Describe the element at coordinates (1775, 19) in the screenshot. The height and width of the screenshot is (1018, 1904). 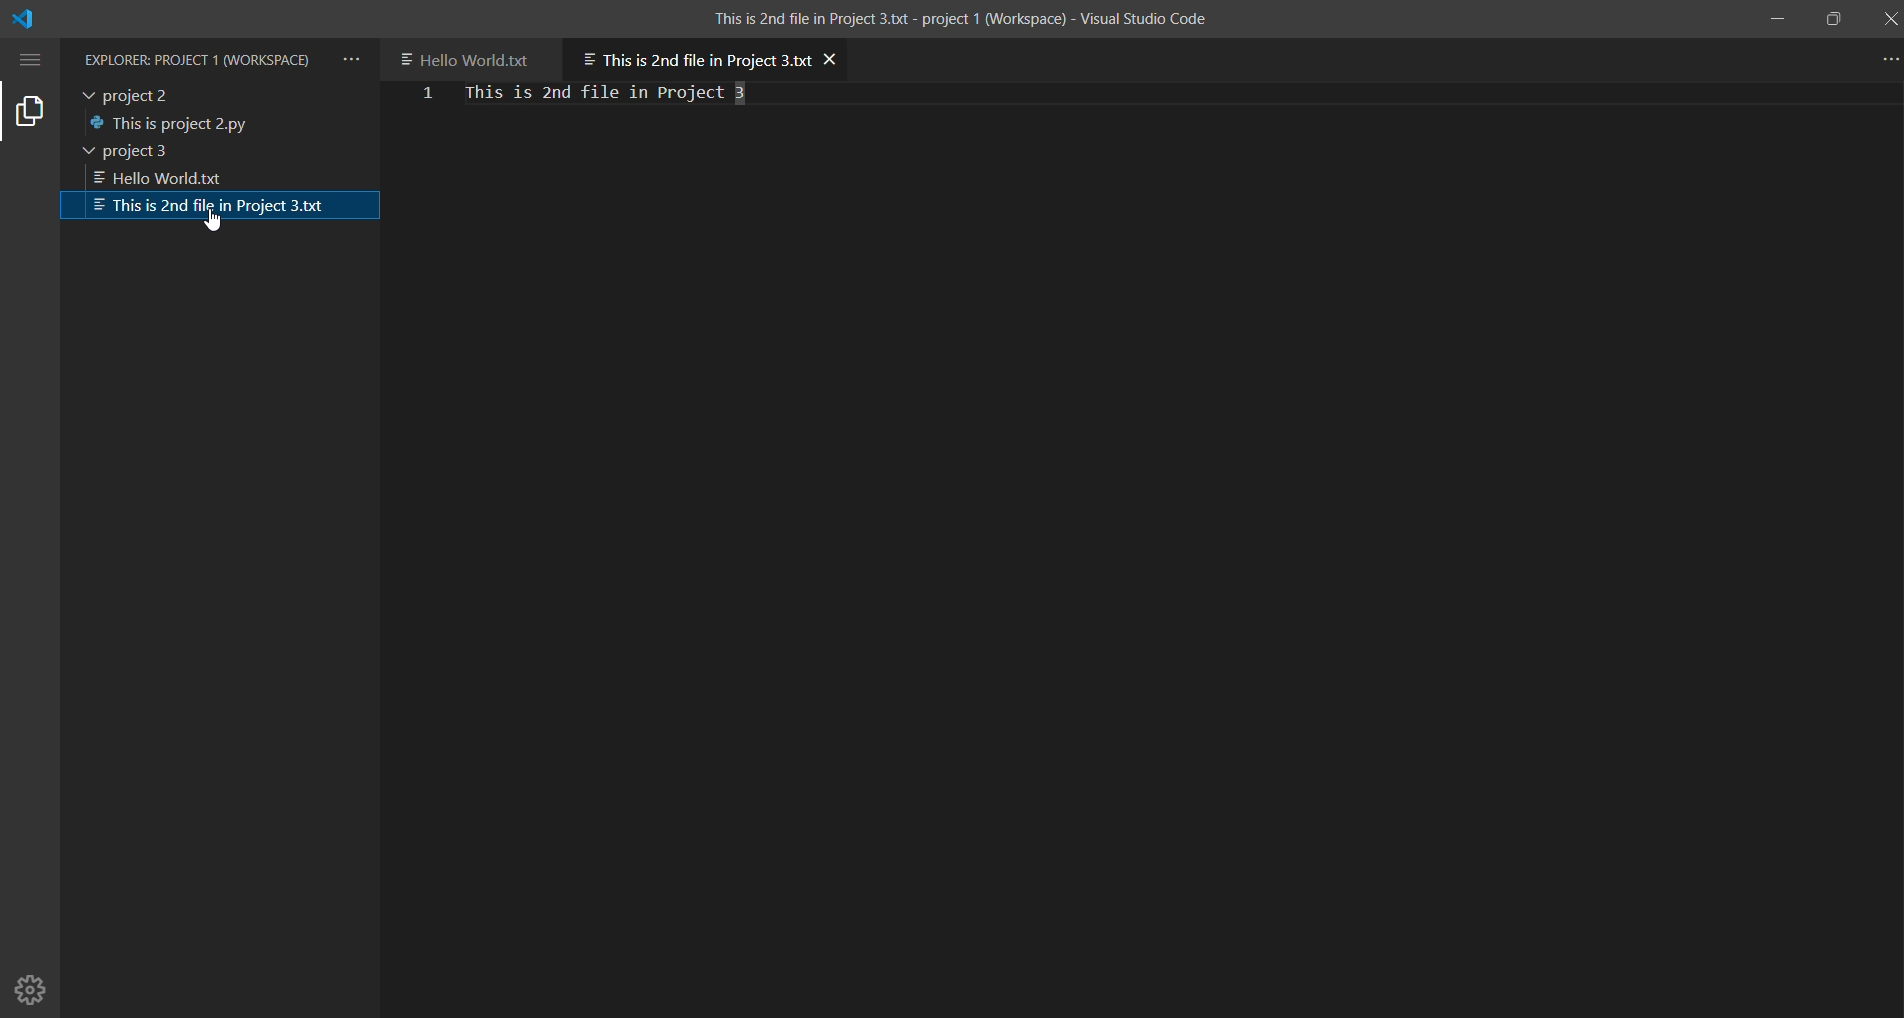
I see `minimize` at that location.